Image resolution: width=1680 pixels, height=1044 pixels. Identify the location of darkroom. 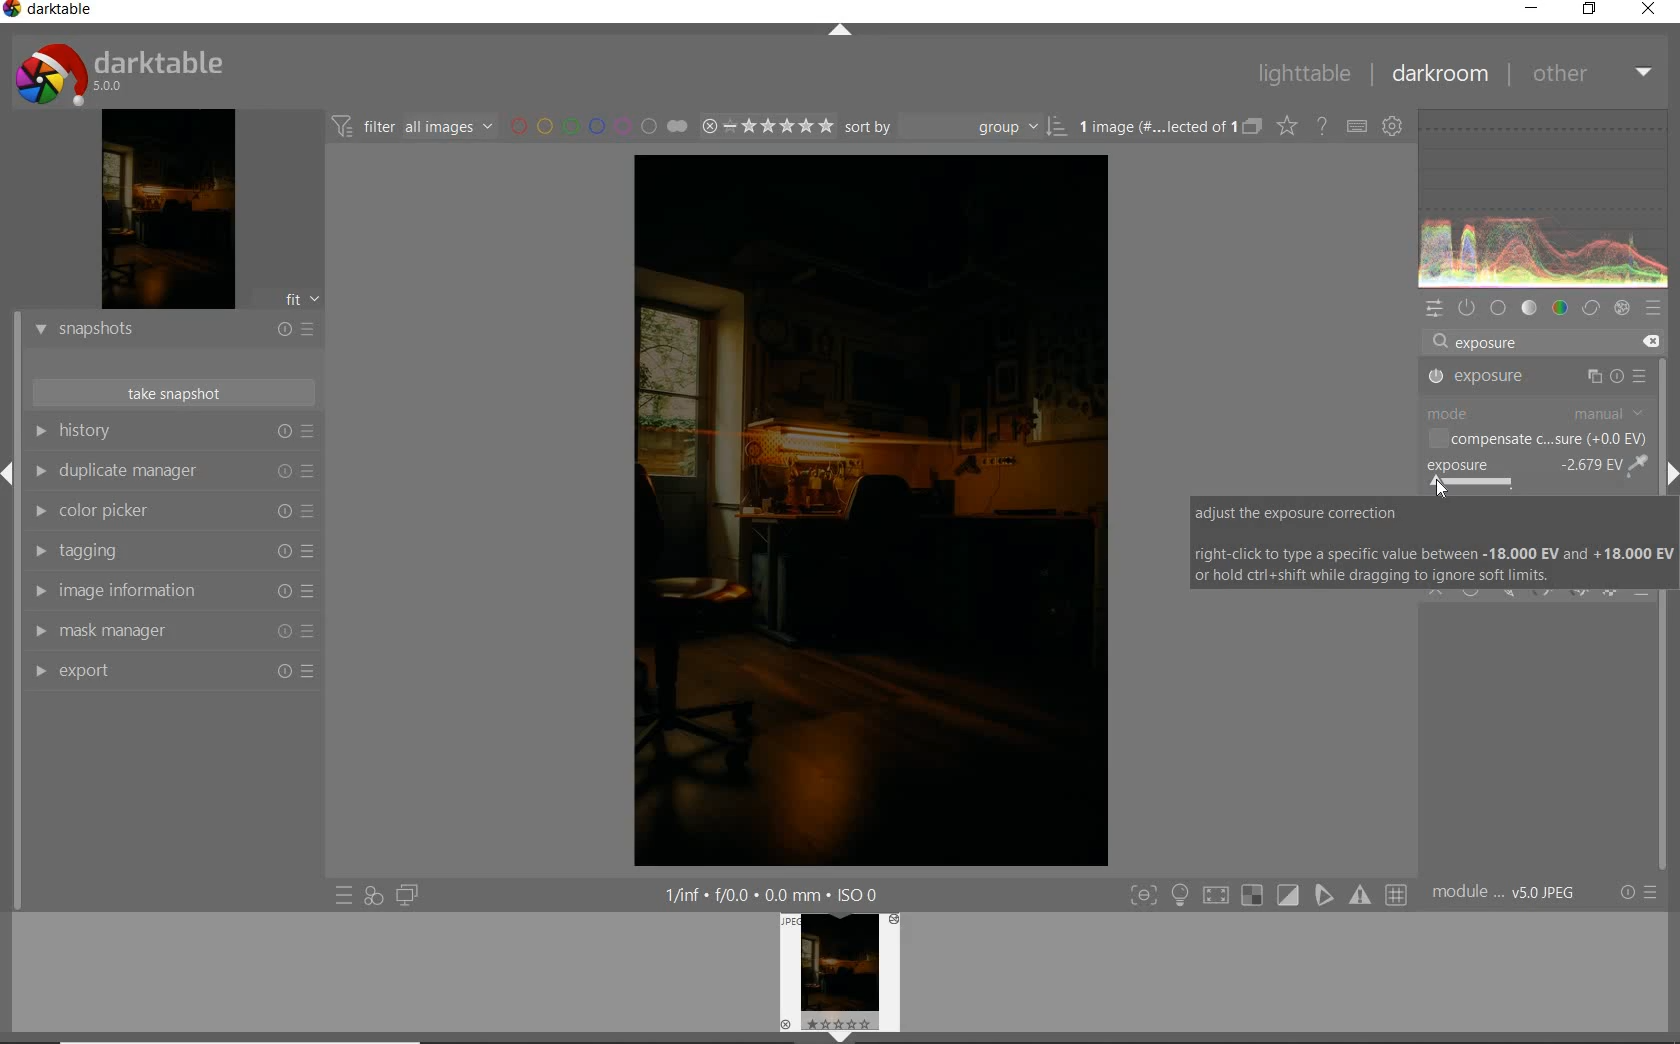
(1448, 75).